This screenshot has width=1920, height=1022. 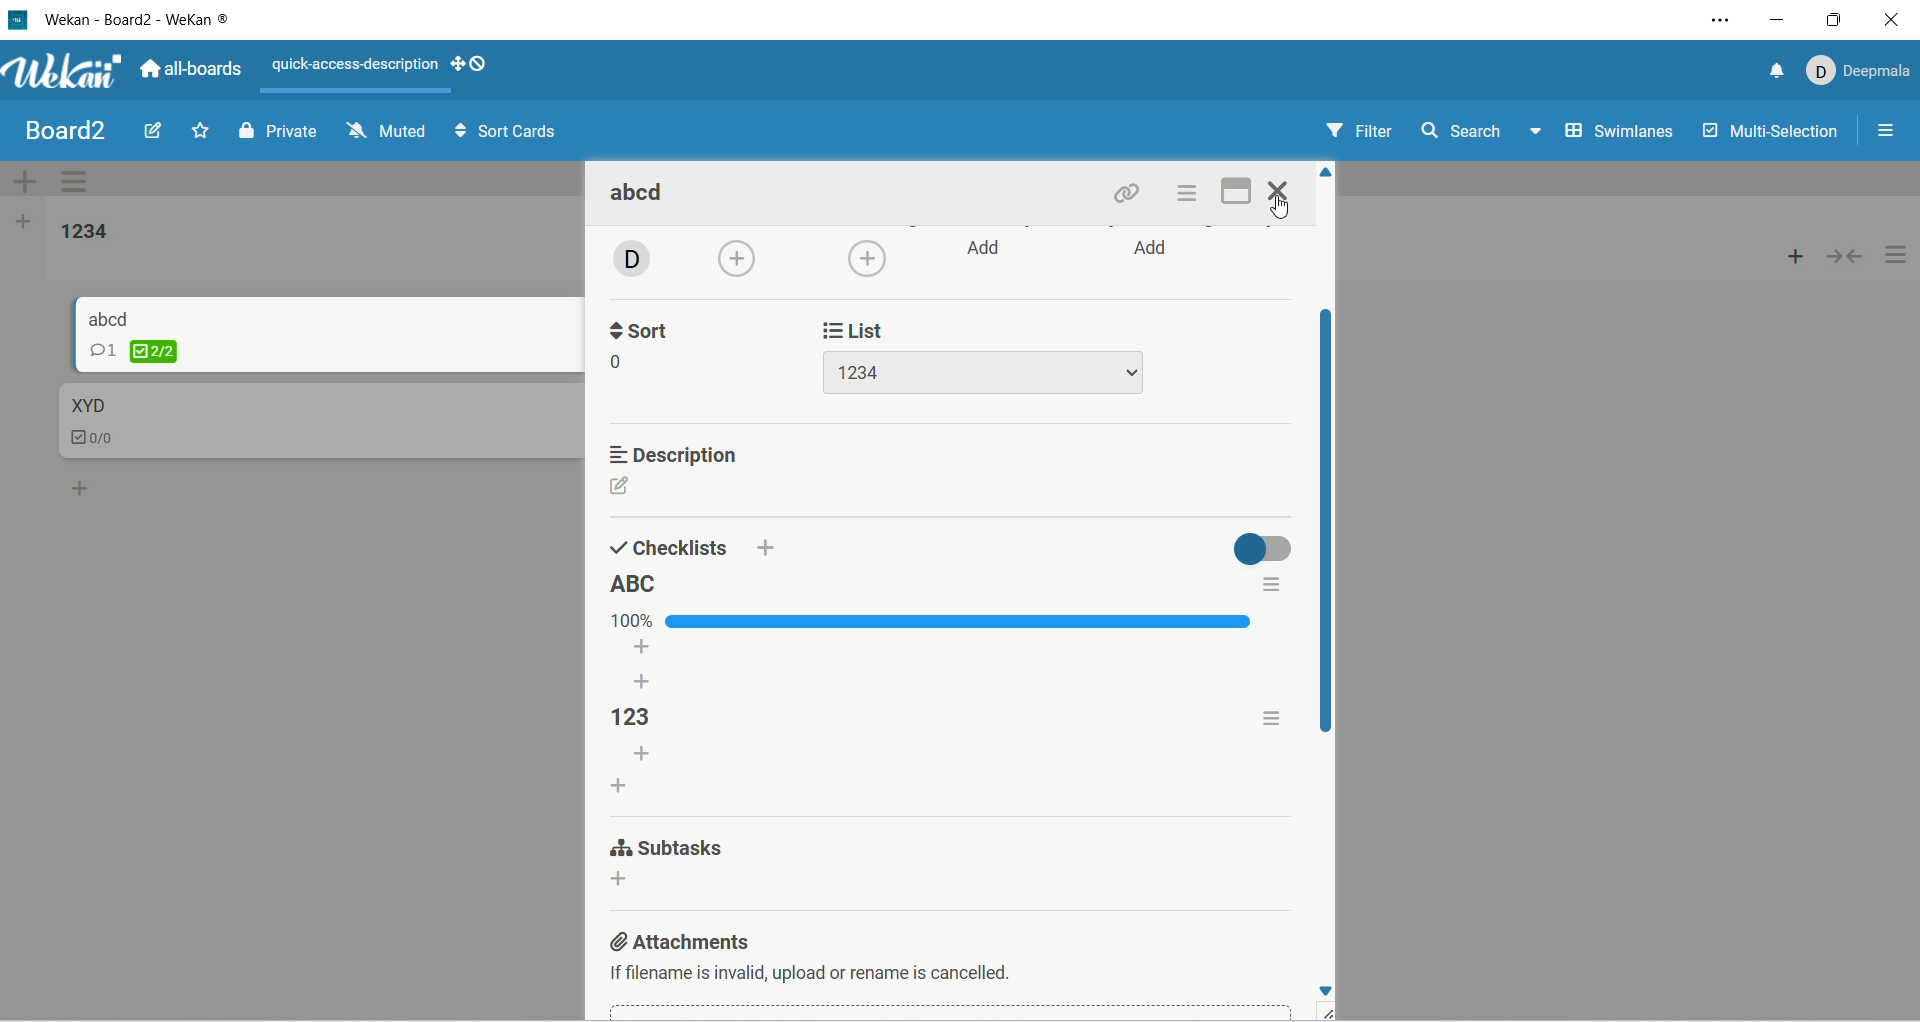 What do you see at coordinates (101, 440) in the screenshot?
I see `checklist` at bounding box center [101, 440].